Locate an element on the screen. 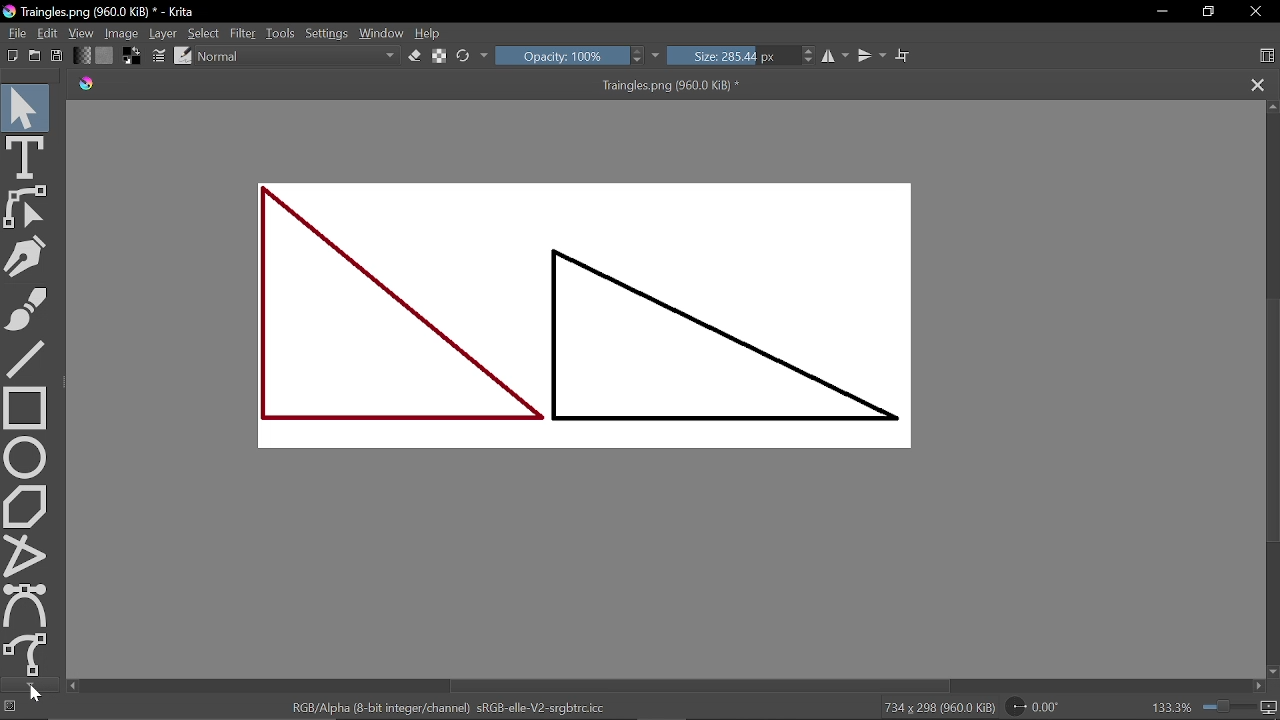  Close is located at coordinates (1257, 11).